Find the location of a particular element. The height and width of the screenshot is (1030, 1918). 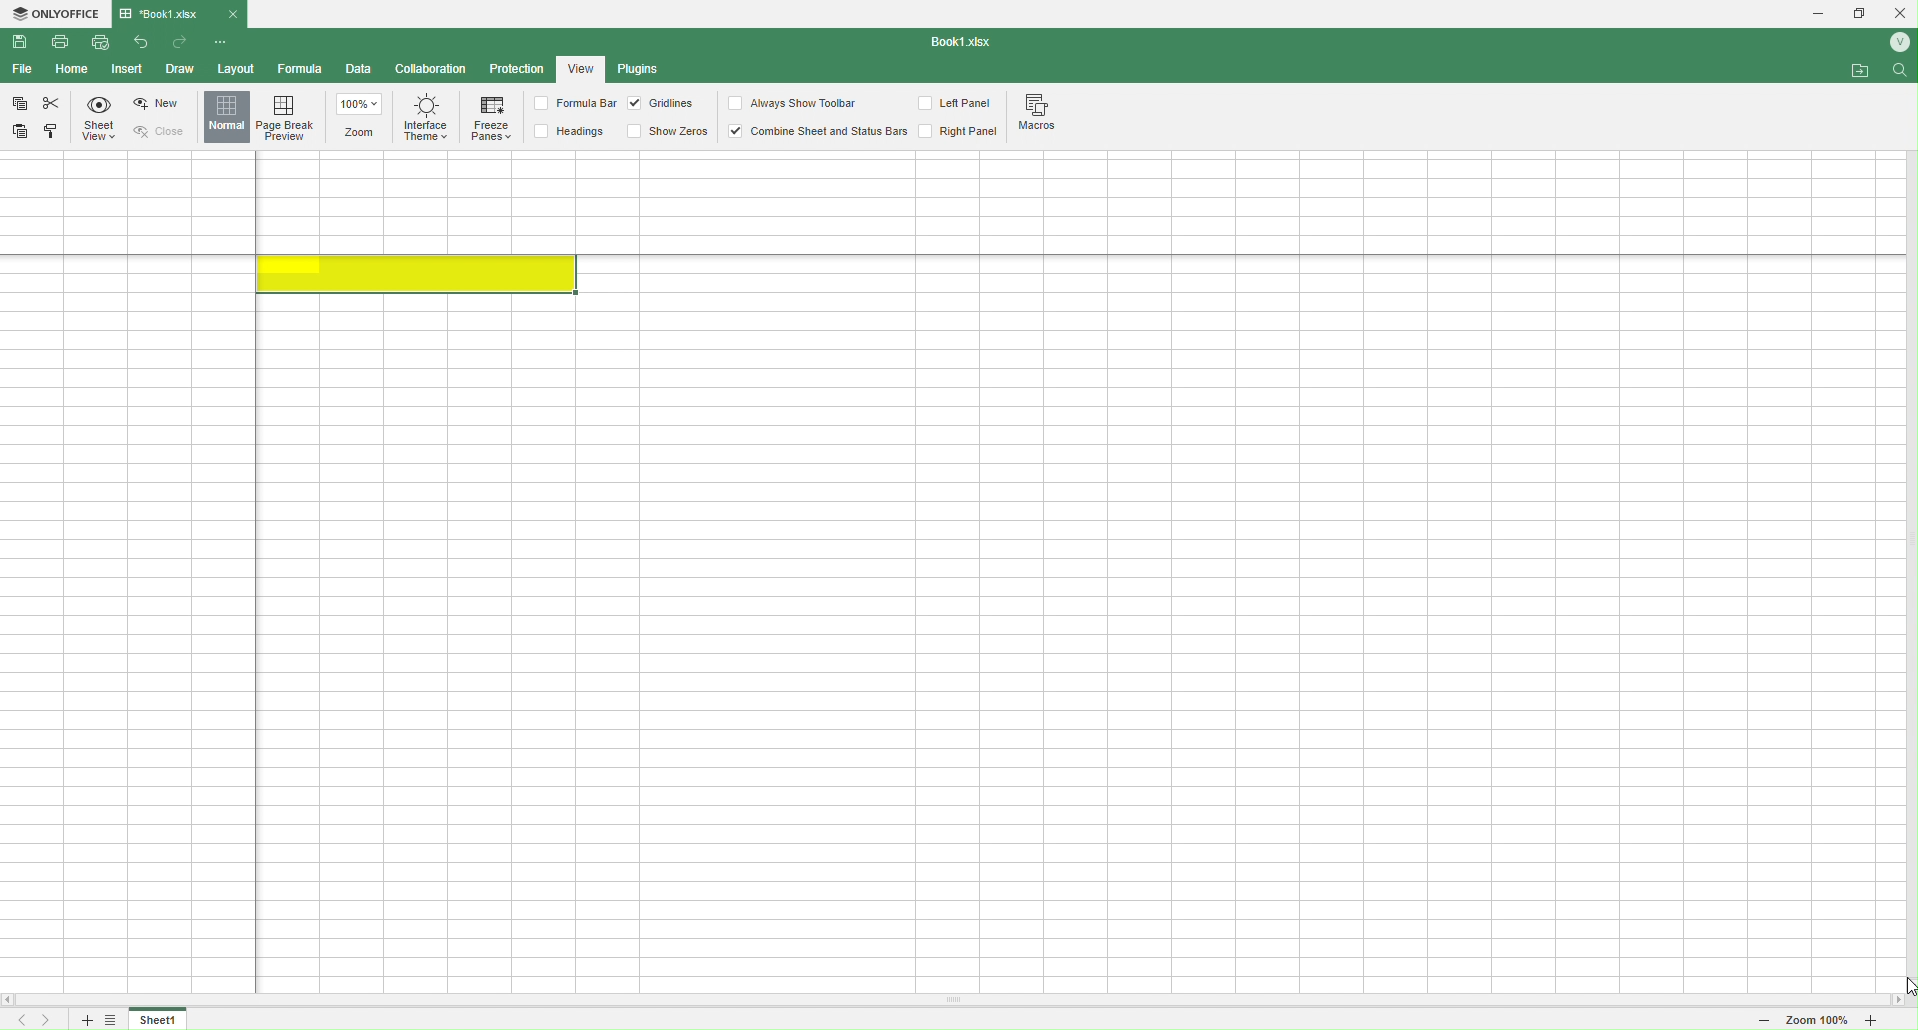

Data is located at coordinates (359, 71).